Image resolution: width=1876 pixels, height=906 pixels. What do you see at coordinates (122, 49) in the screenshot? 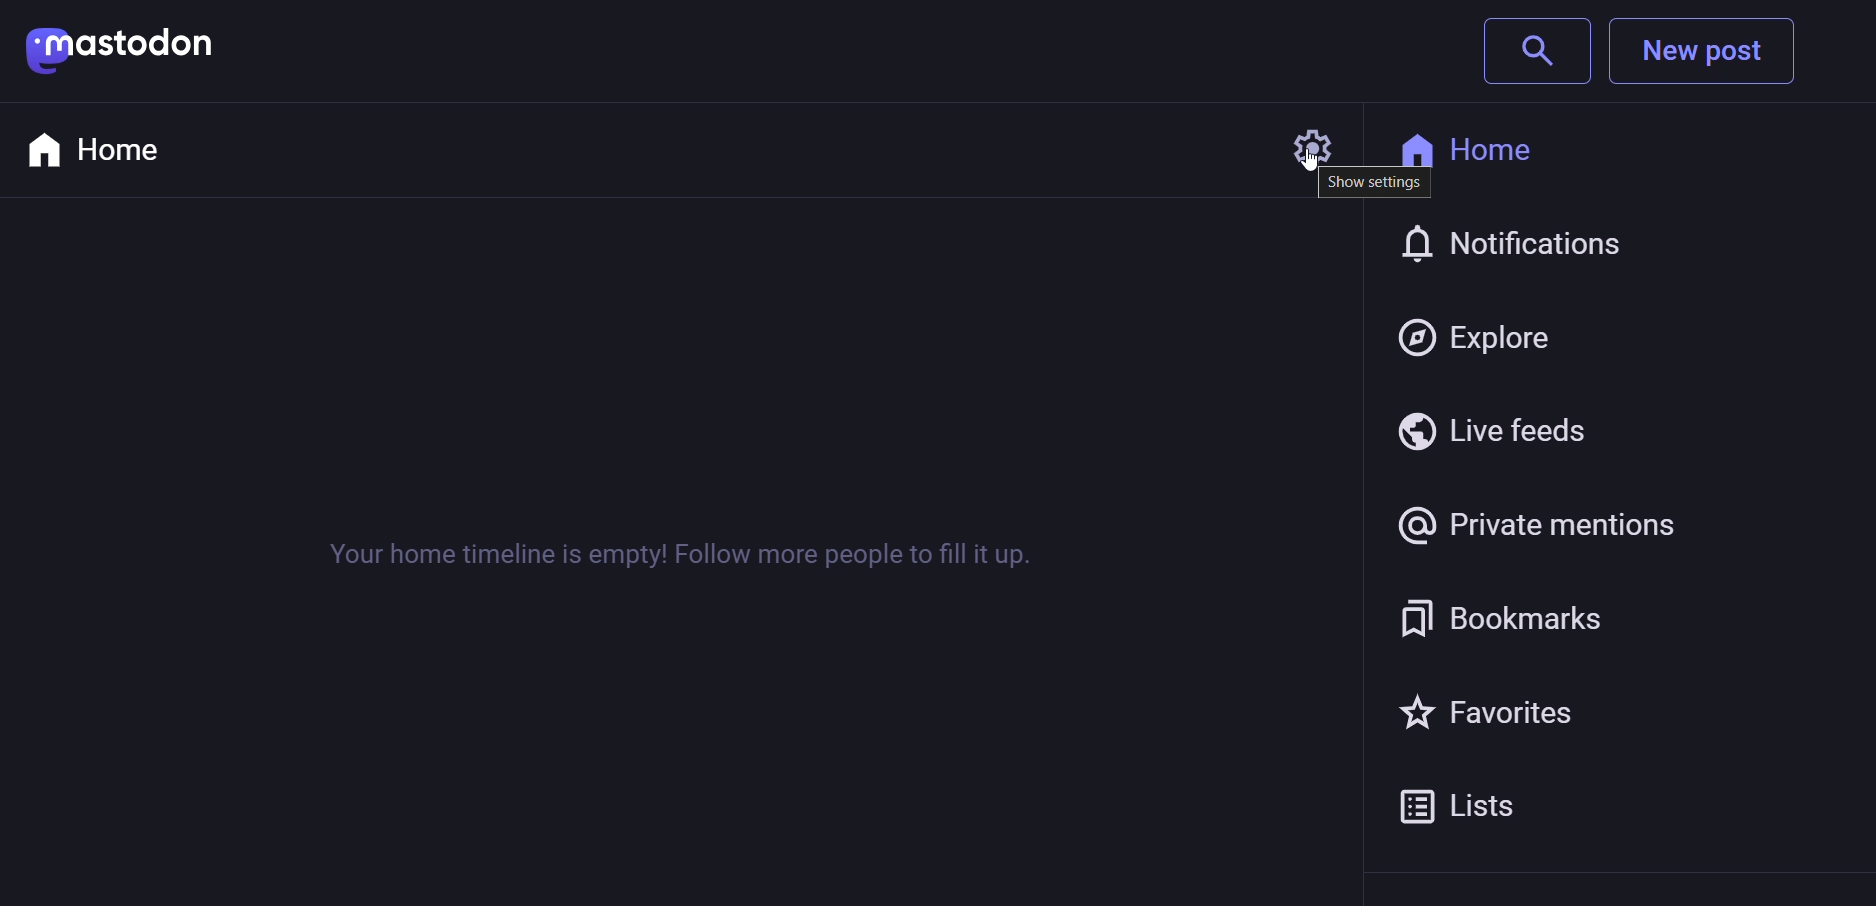
I see `mastodon` at bounding box center [122, 49].